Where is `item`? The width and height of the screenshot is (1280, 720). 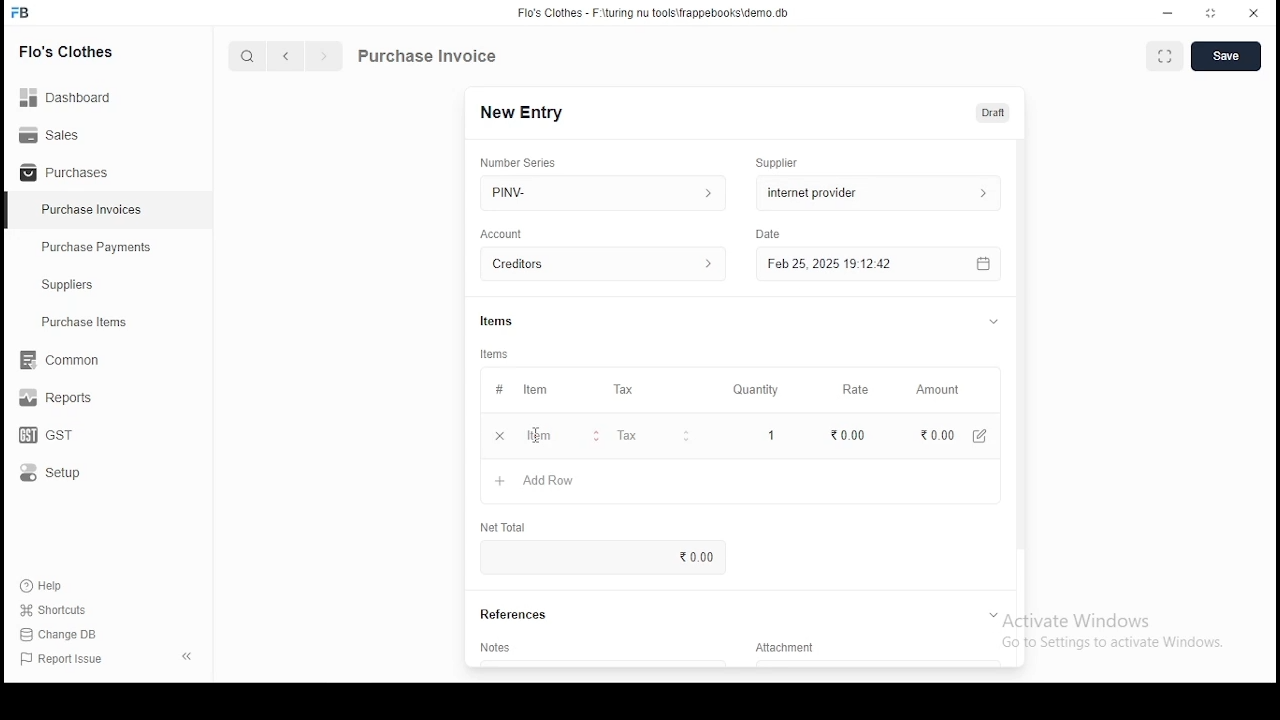
item is located at coordinates (534, 391).